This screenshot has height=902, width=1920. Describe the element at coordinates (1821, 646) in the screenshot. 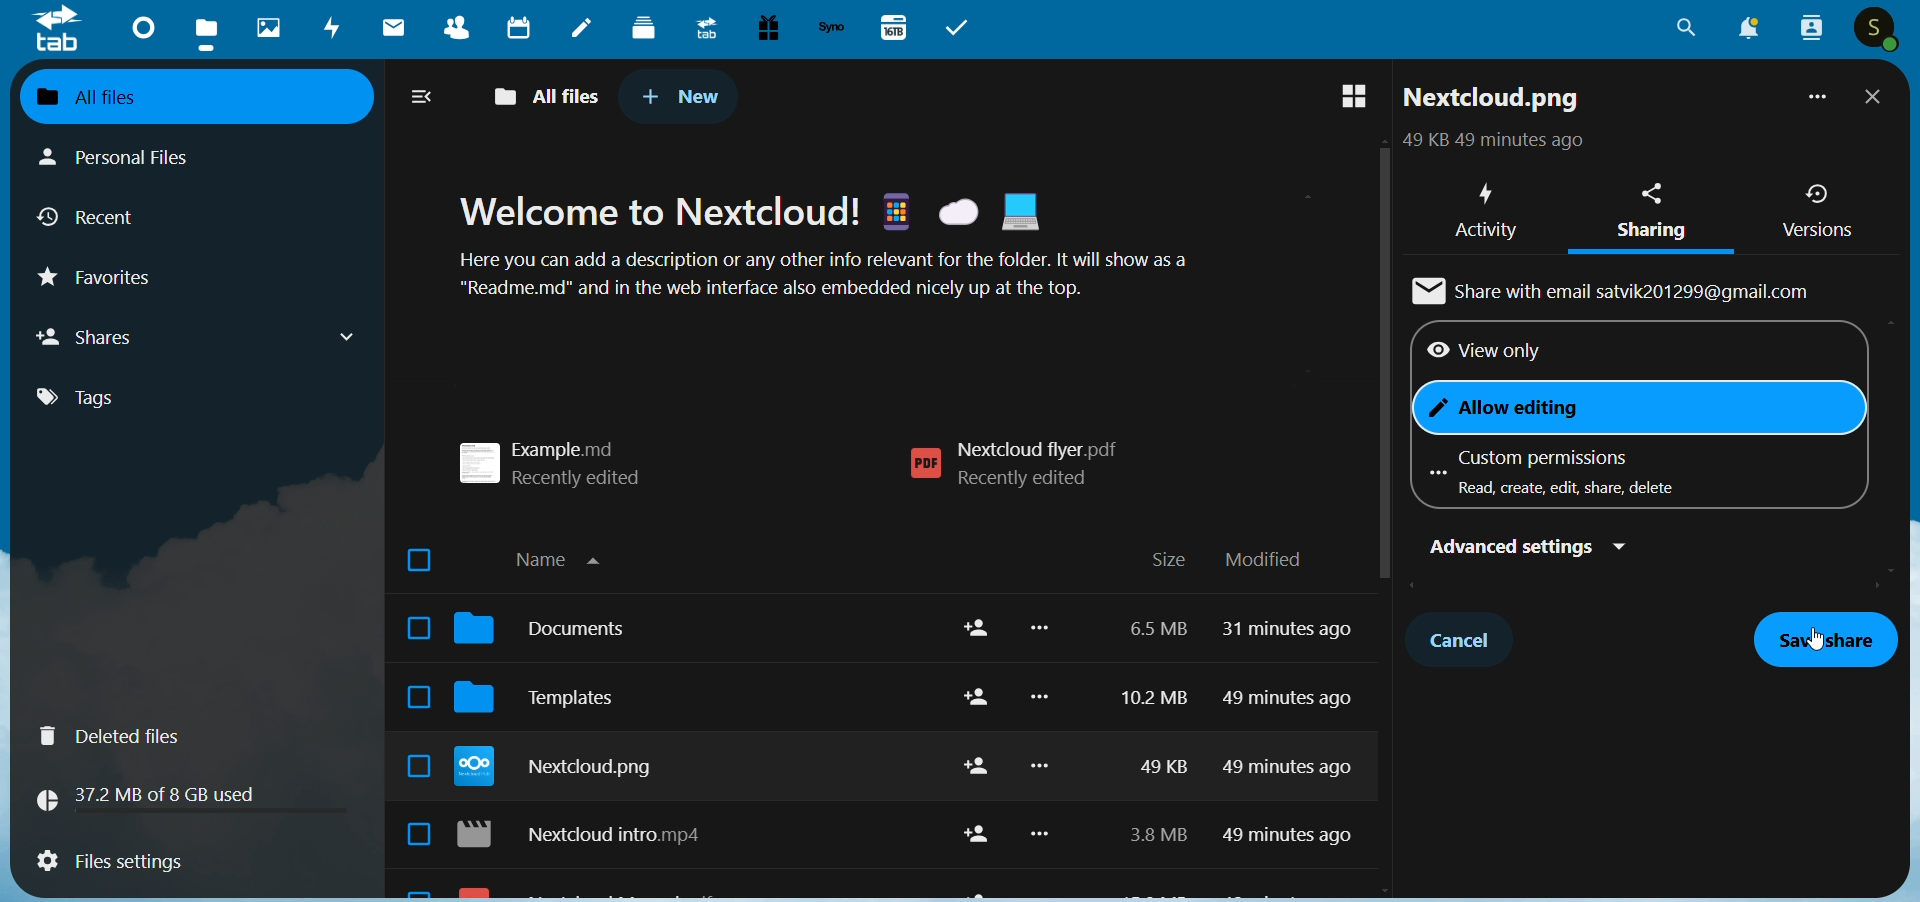

I see `cursor` at that location.